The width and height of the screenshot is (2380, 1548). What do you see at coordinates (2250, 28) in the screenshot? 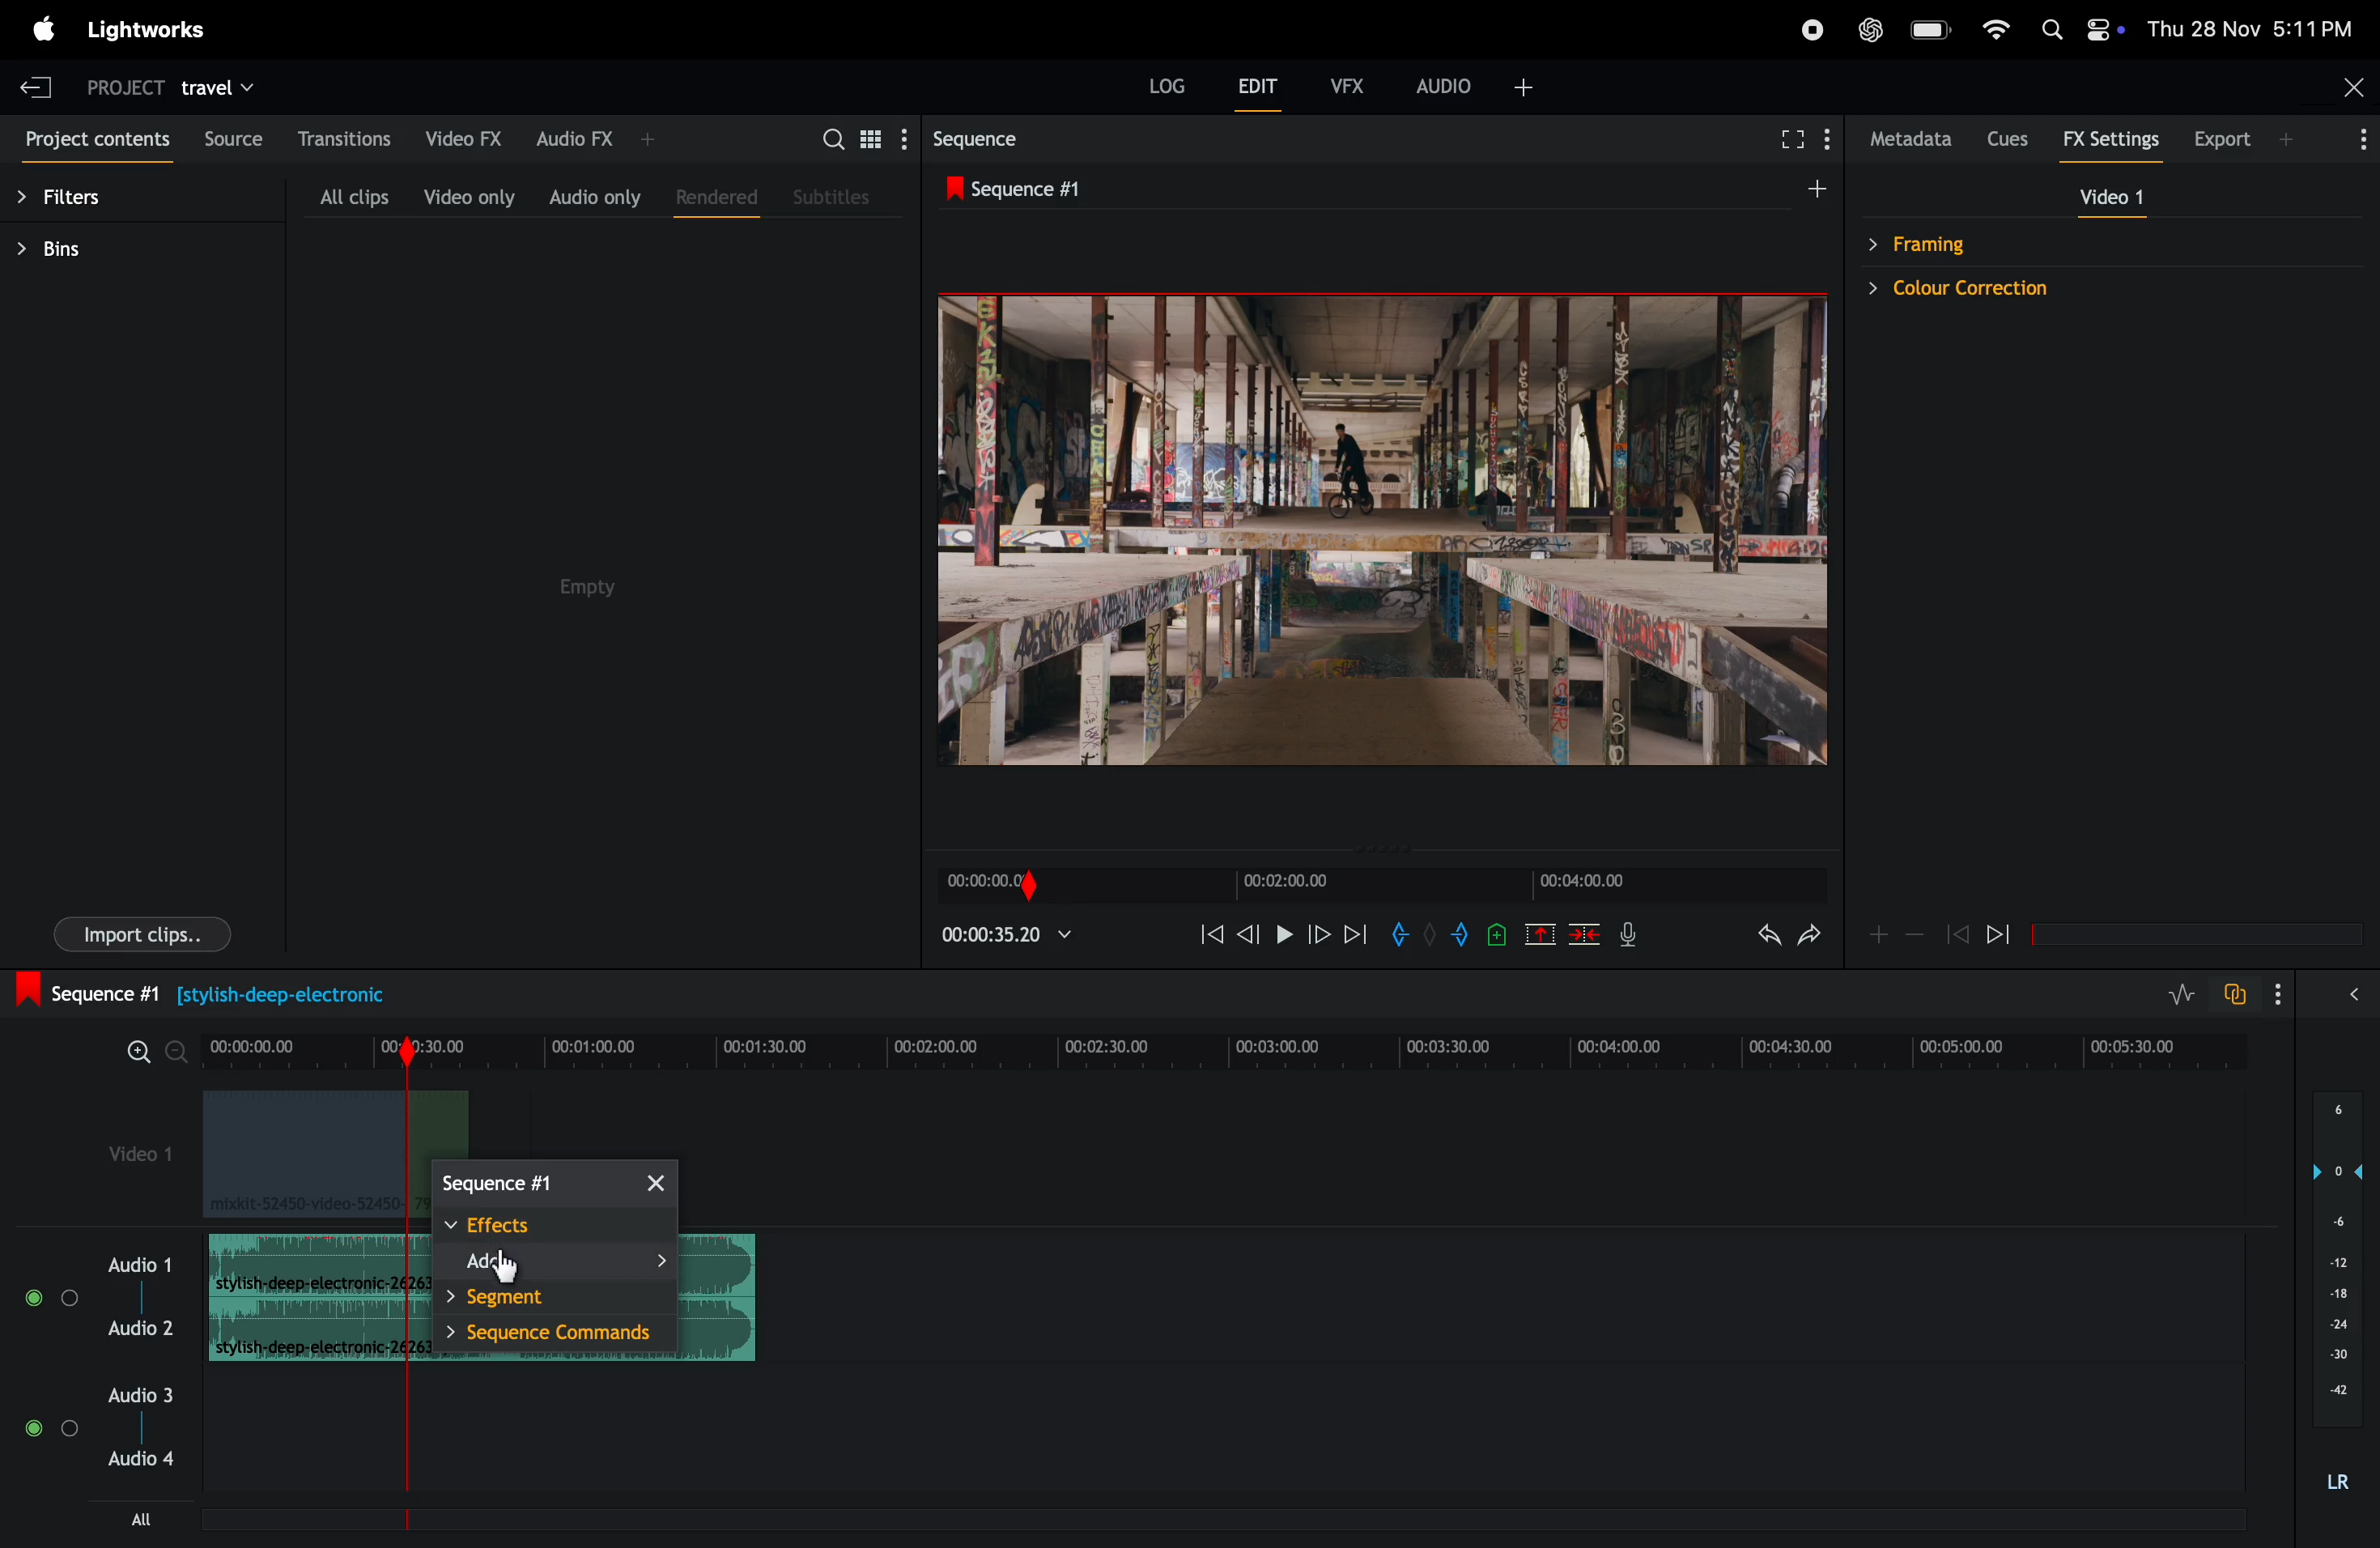
I see `date and time` at bounding box center [2250, 28].